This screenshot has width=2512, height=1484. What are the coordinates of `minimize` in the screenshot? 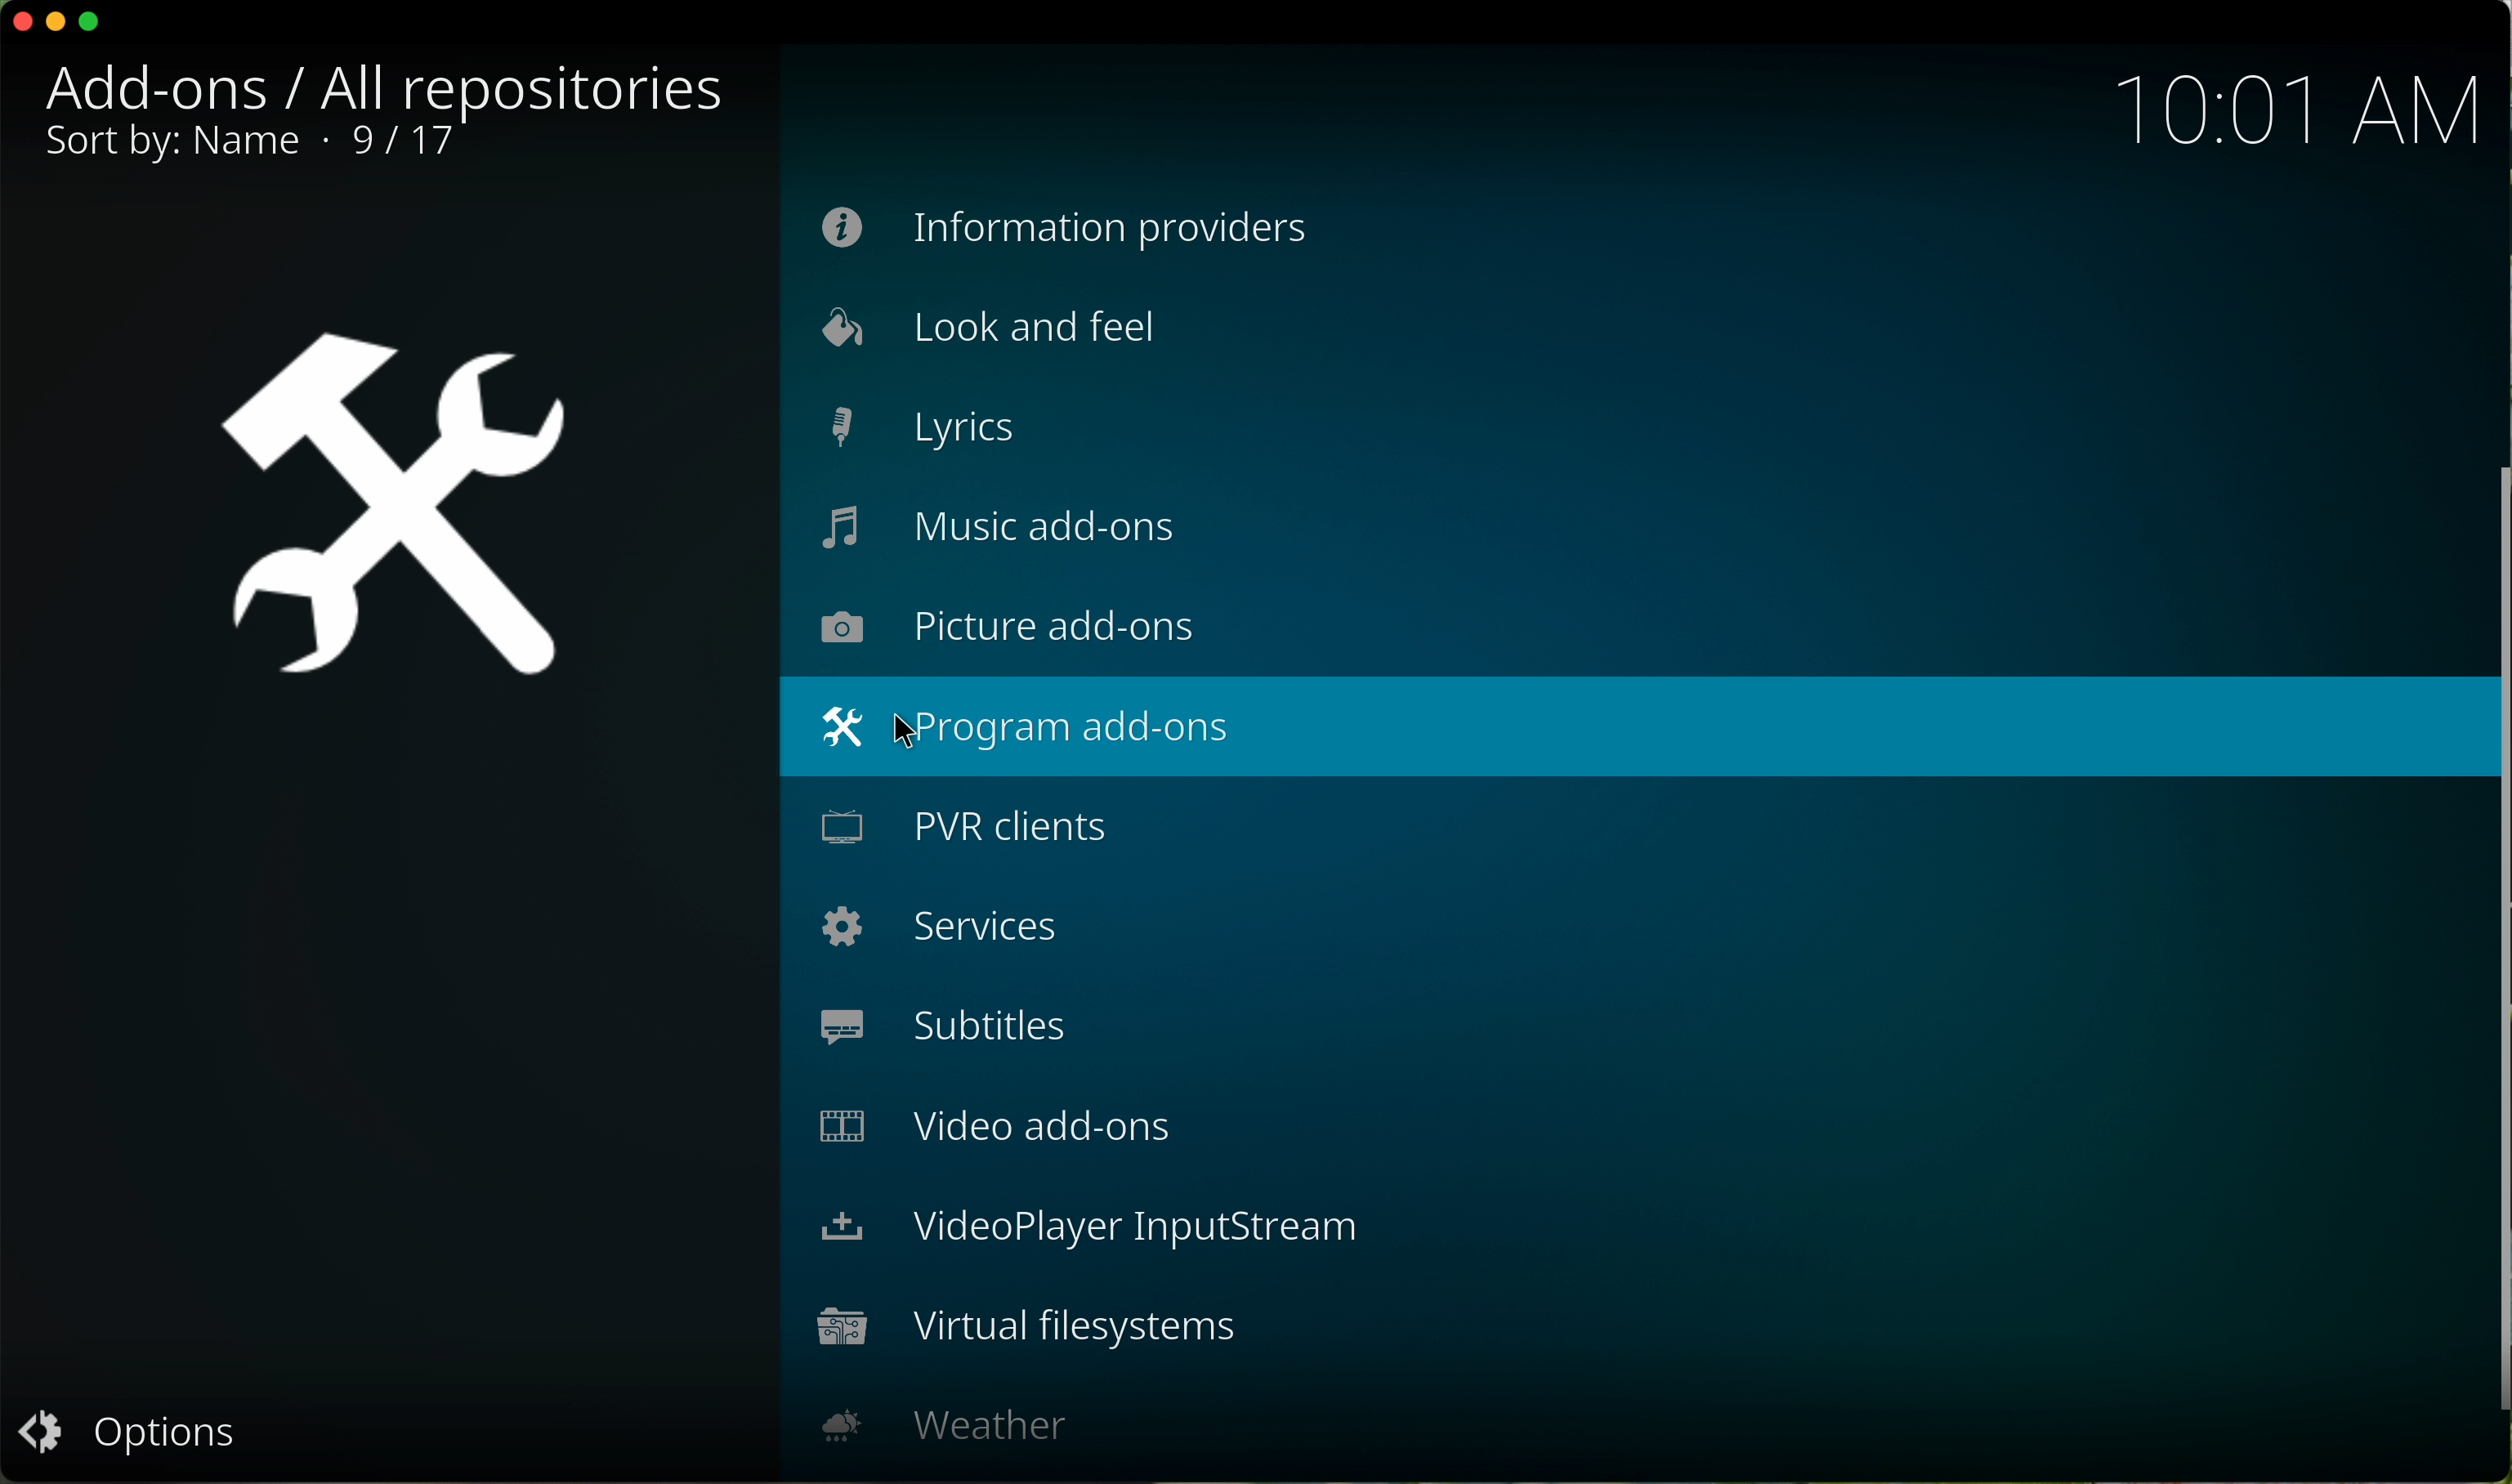 It's located at (56, 28).